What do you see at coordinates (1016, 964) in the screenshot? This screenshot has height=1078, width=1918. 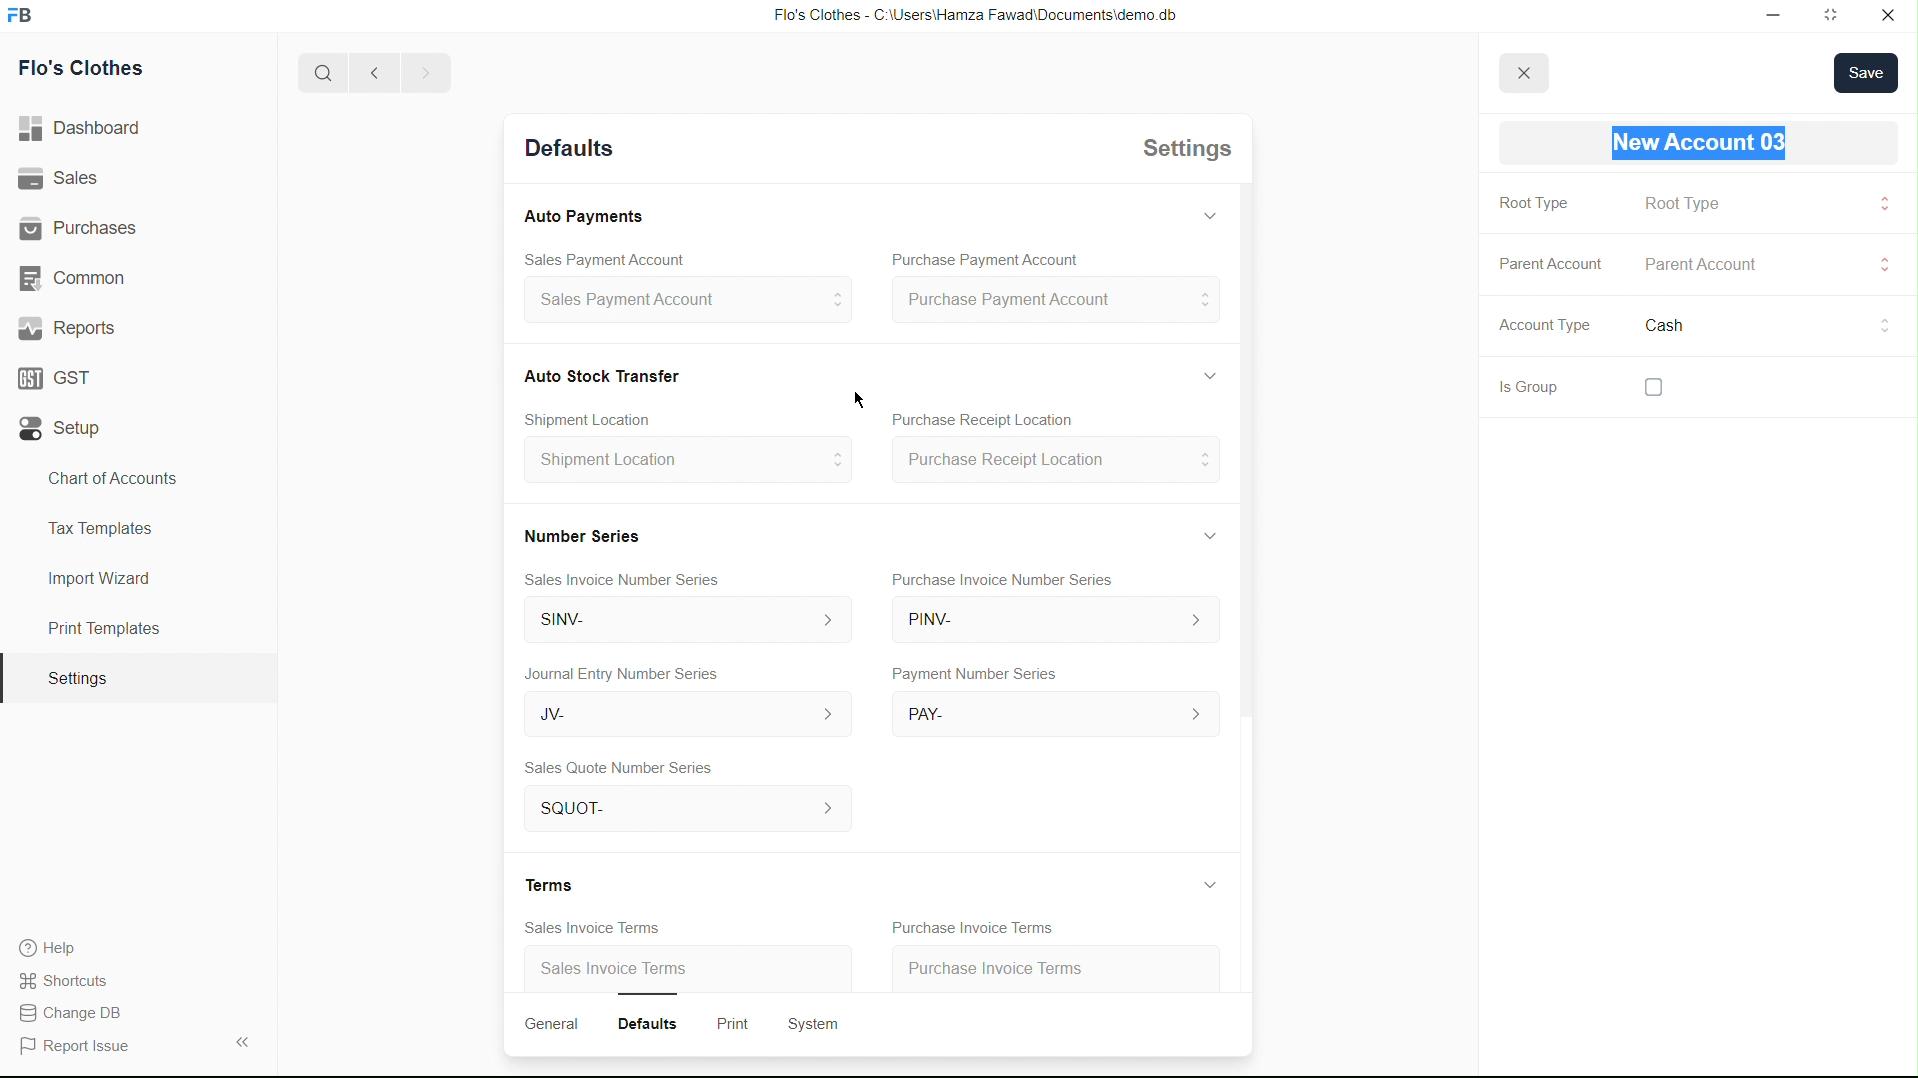 I see `Purchase Invoice Terms` at bounding box center [1016, 964].